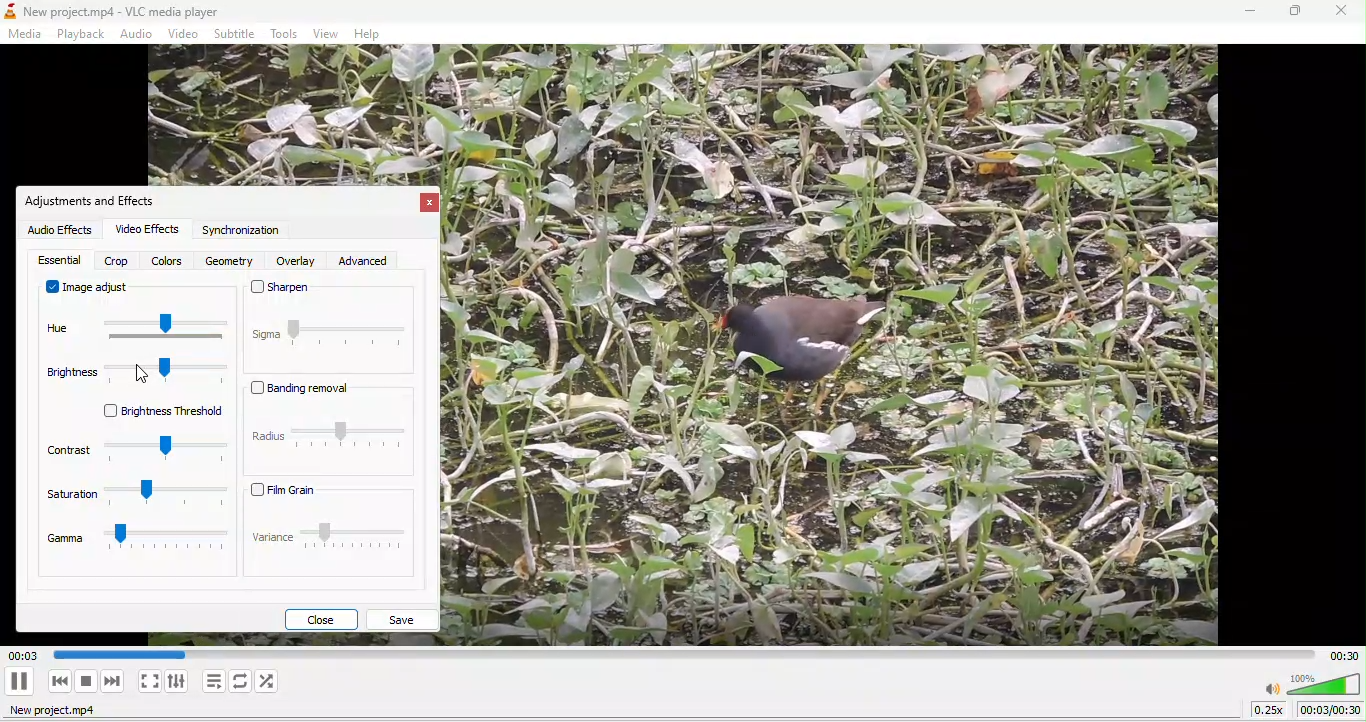 The width and height of the screenshot is (1366, 722). I want to click on playback, so click(79, 33).